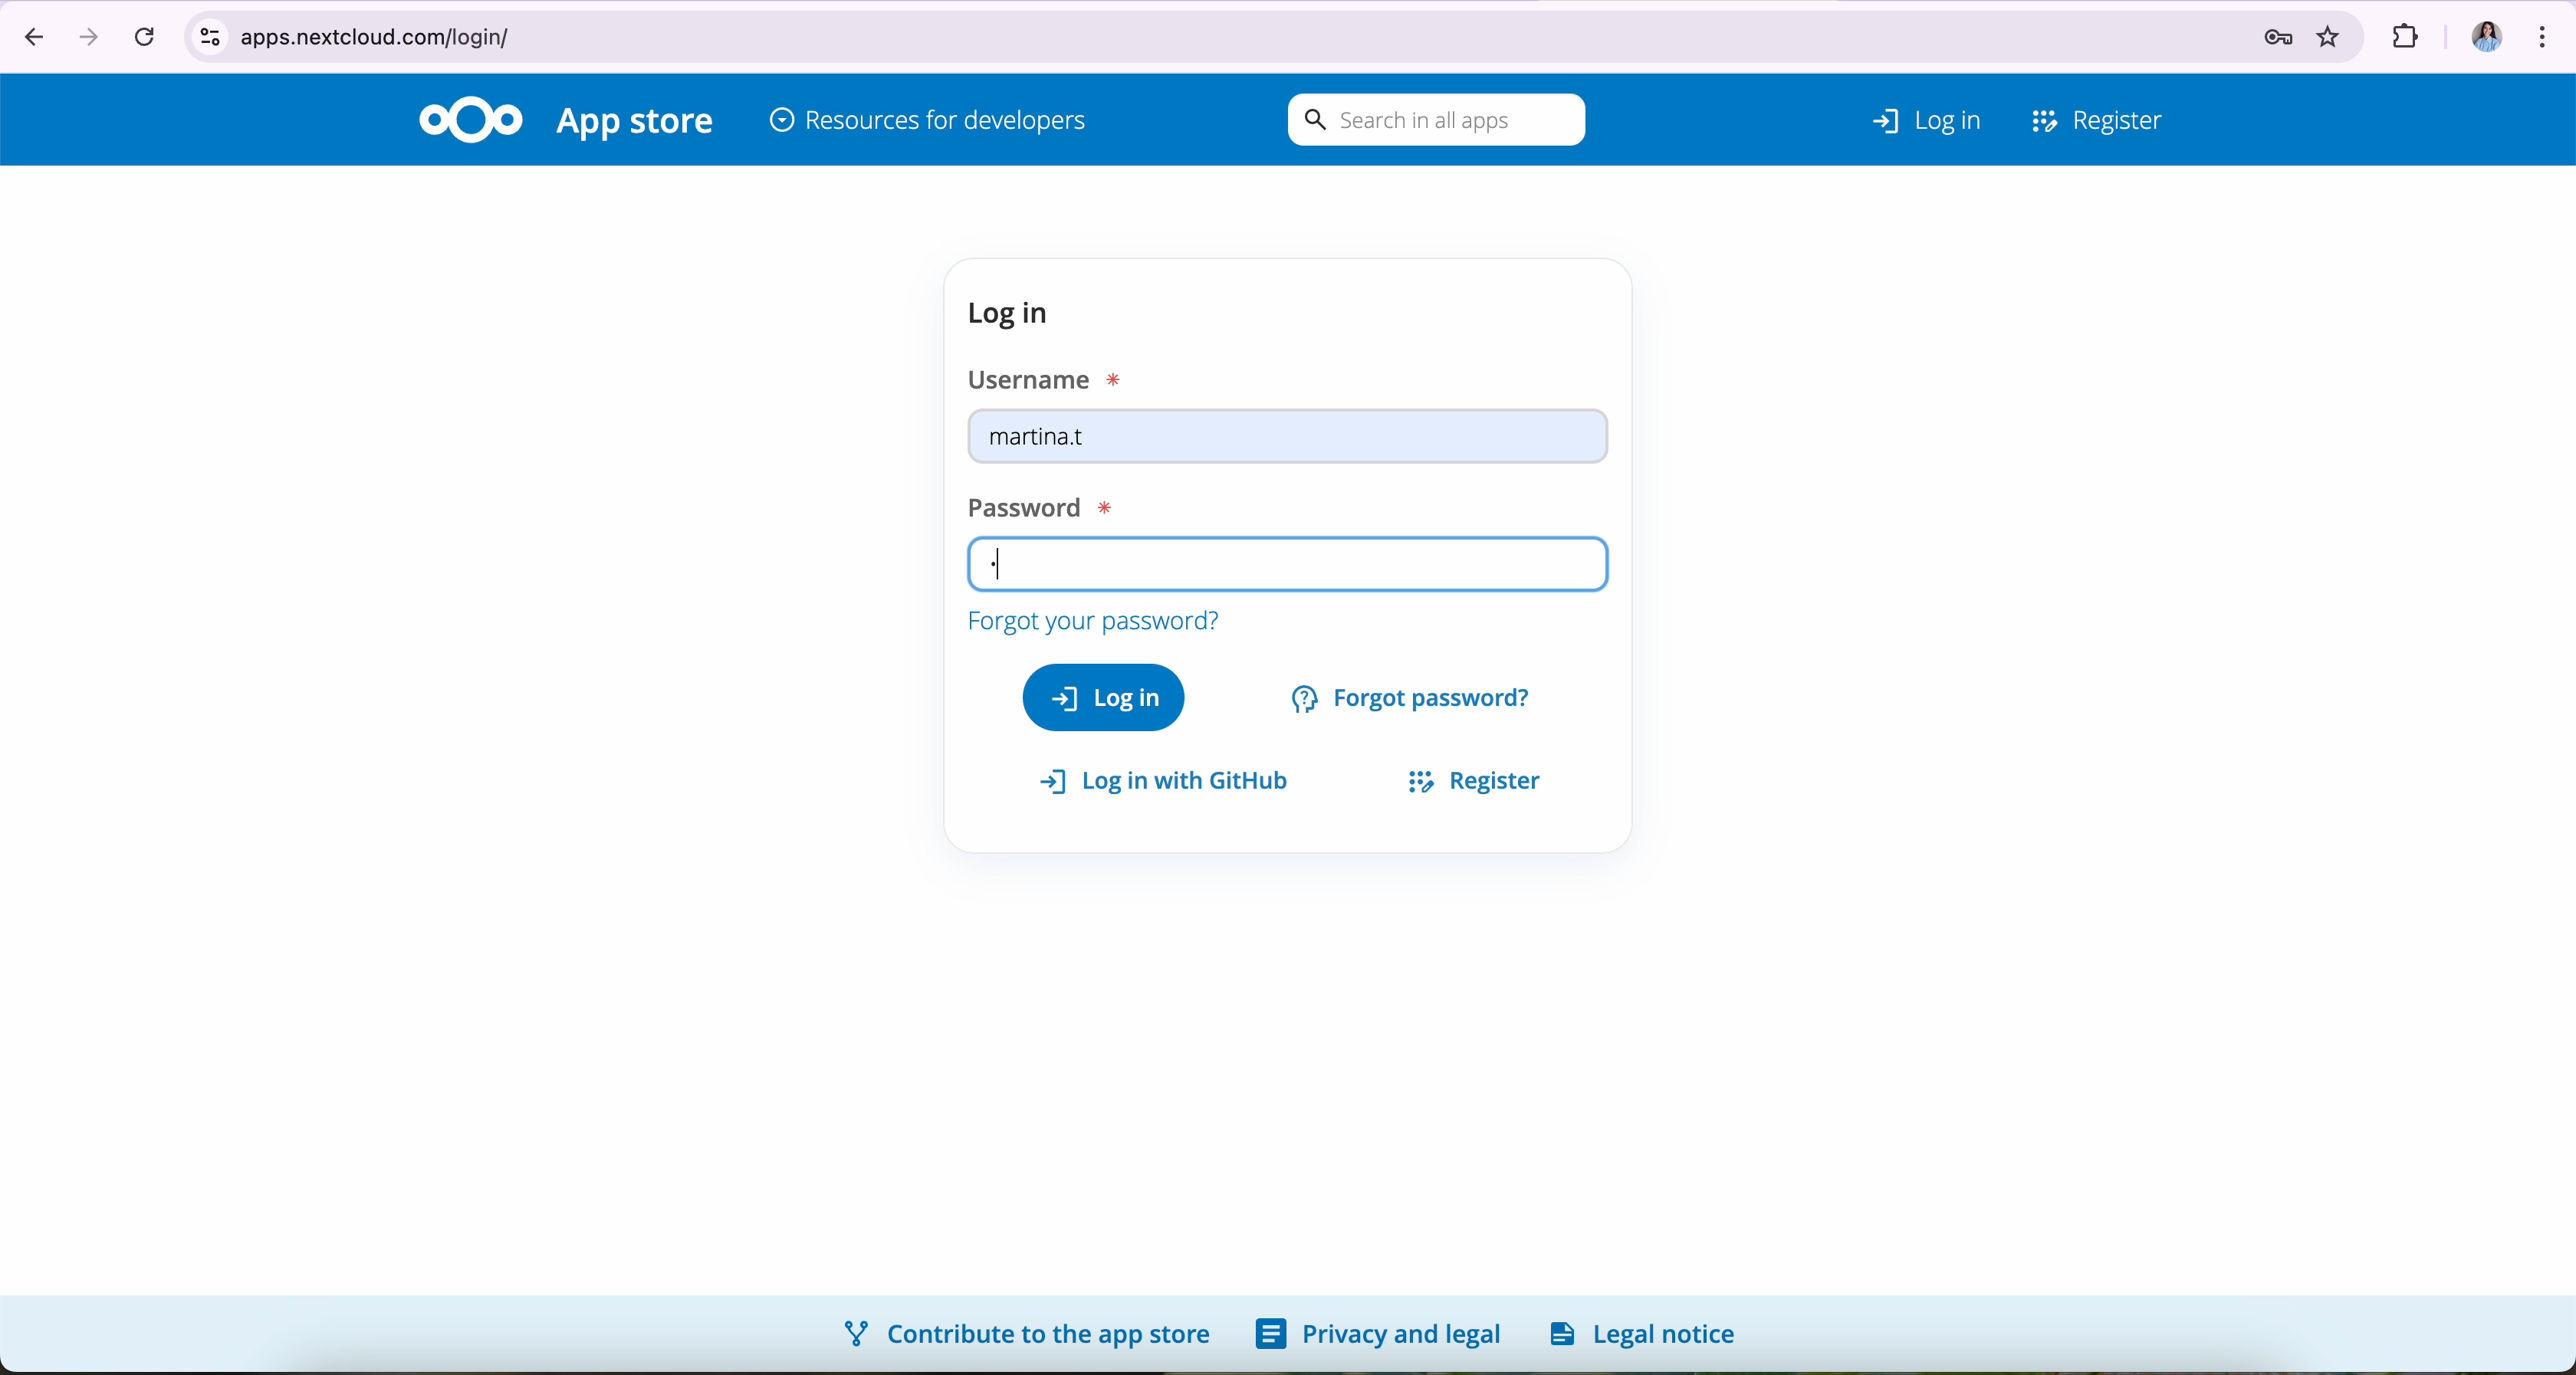 This screenshot has height=1375, width=2576. Describe the element at coordinates (929, 123) in the screenshot. I see `resources for developers` at that location.